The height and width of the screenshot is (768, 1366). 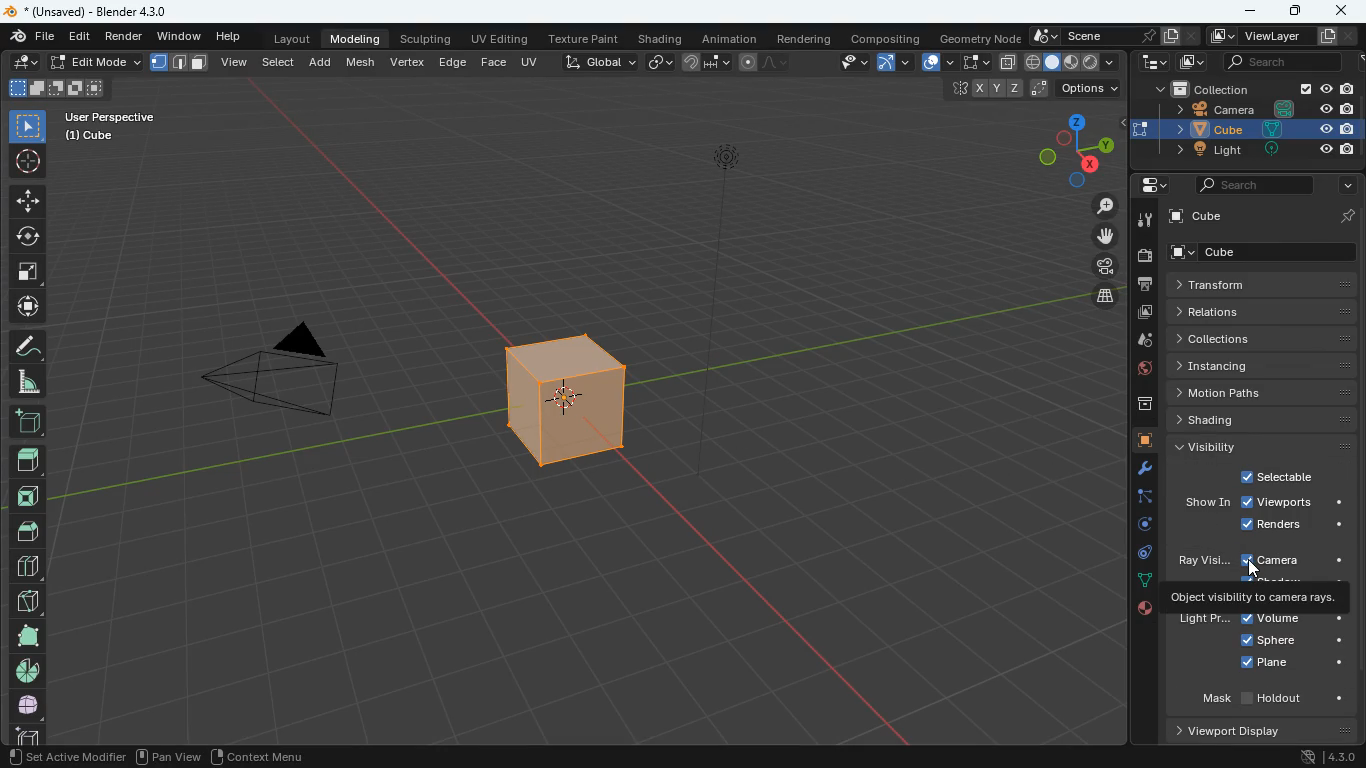 What do you see at coordinates (1135, 469) in the screenshot?
I see `tools` at bounding box center [1135, 469].